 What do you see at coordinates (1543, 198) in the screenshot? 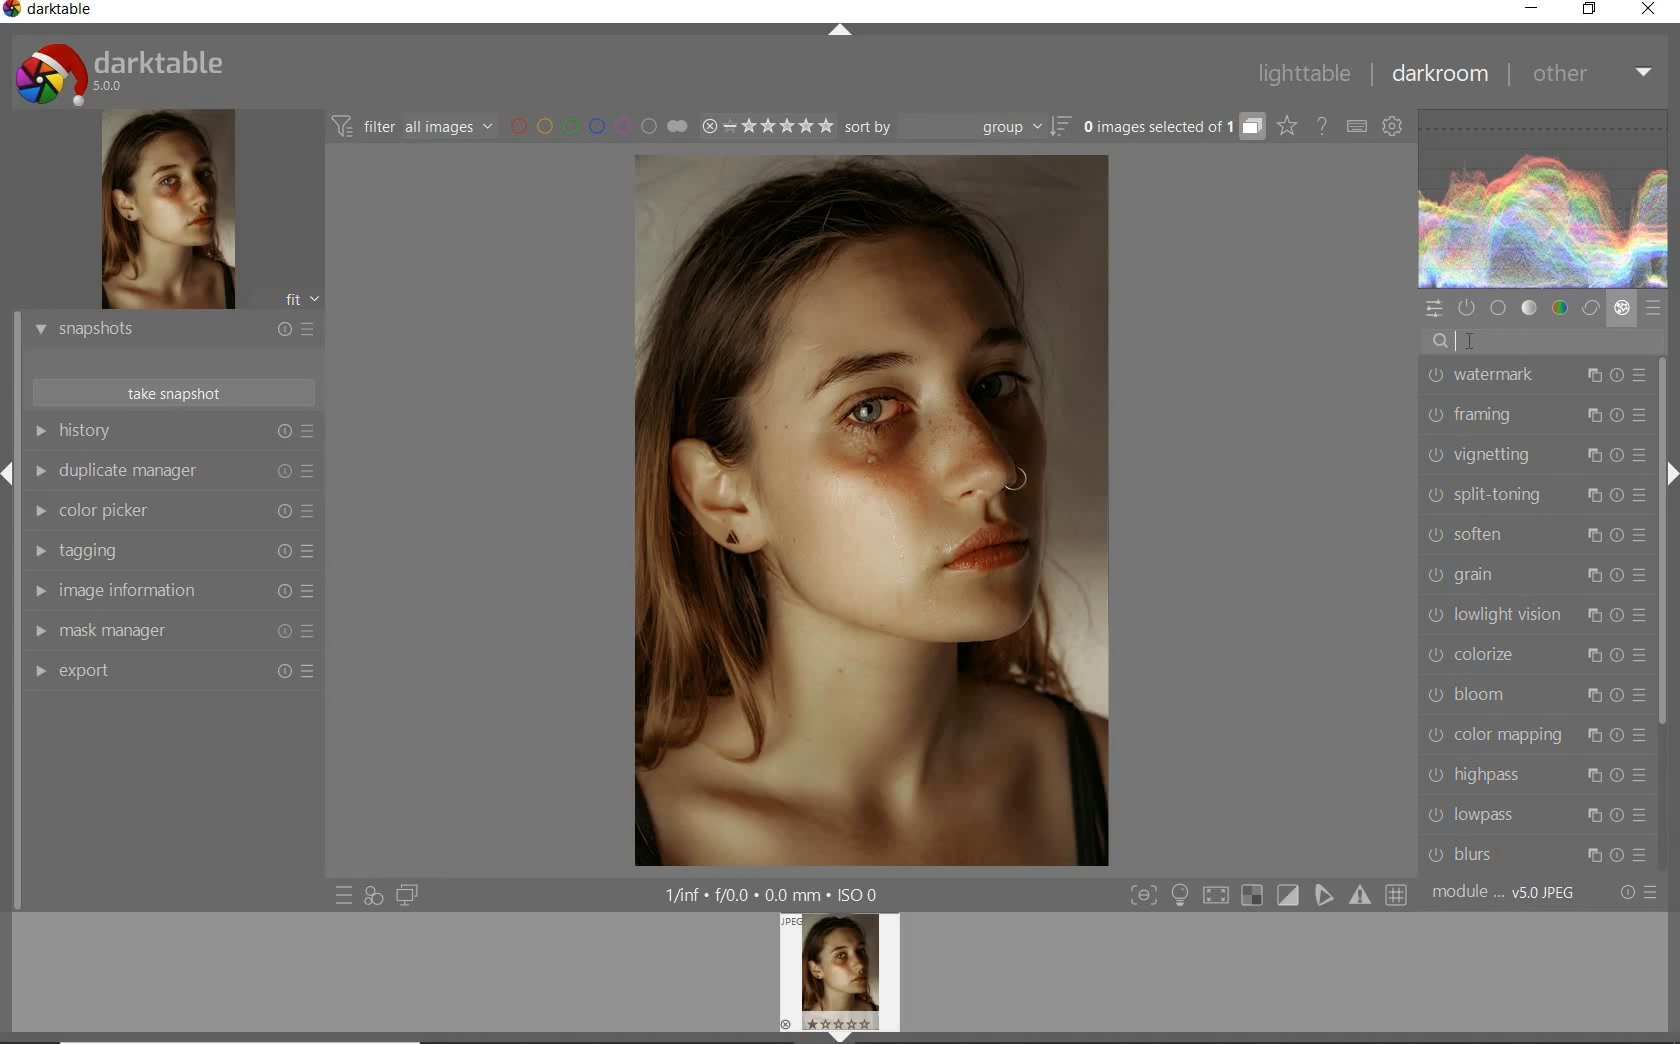
I see `WAVEFORM` at bounding box center [1543, 198].